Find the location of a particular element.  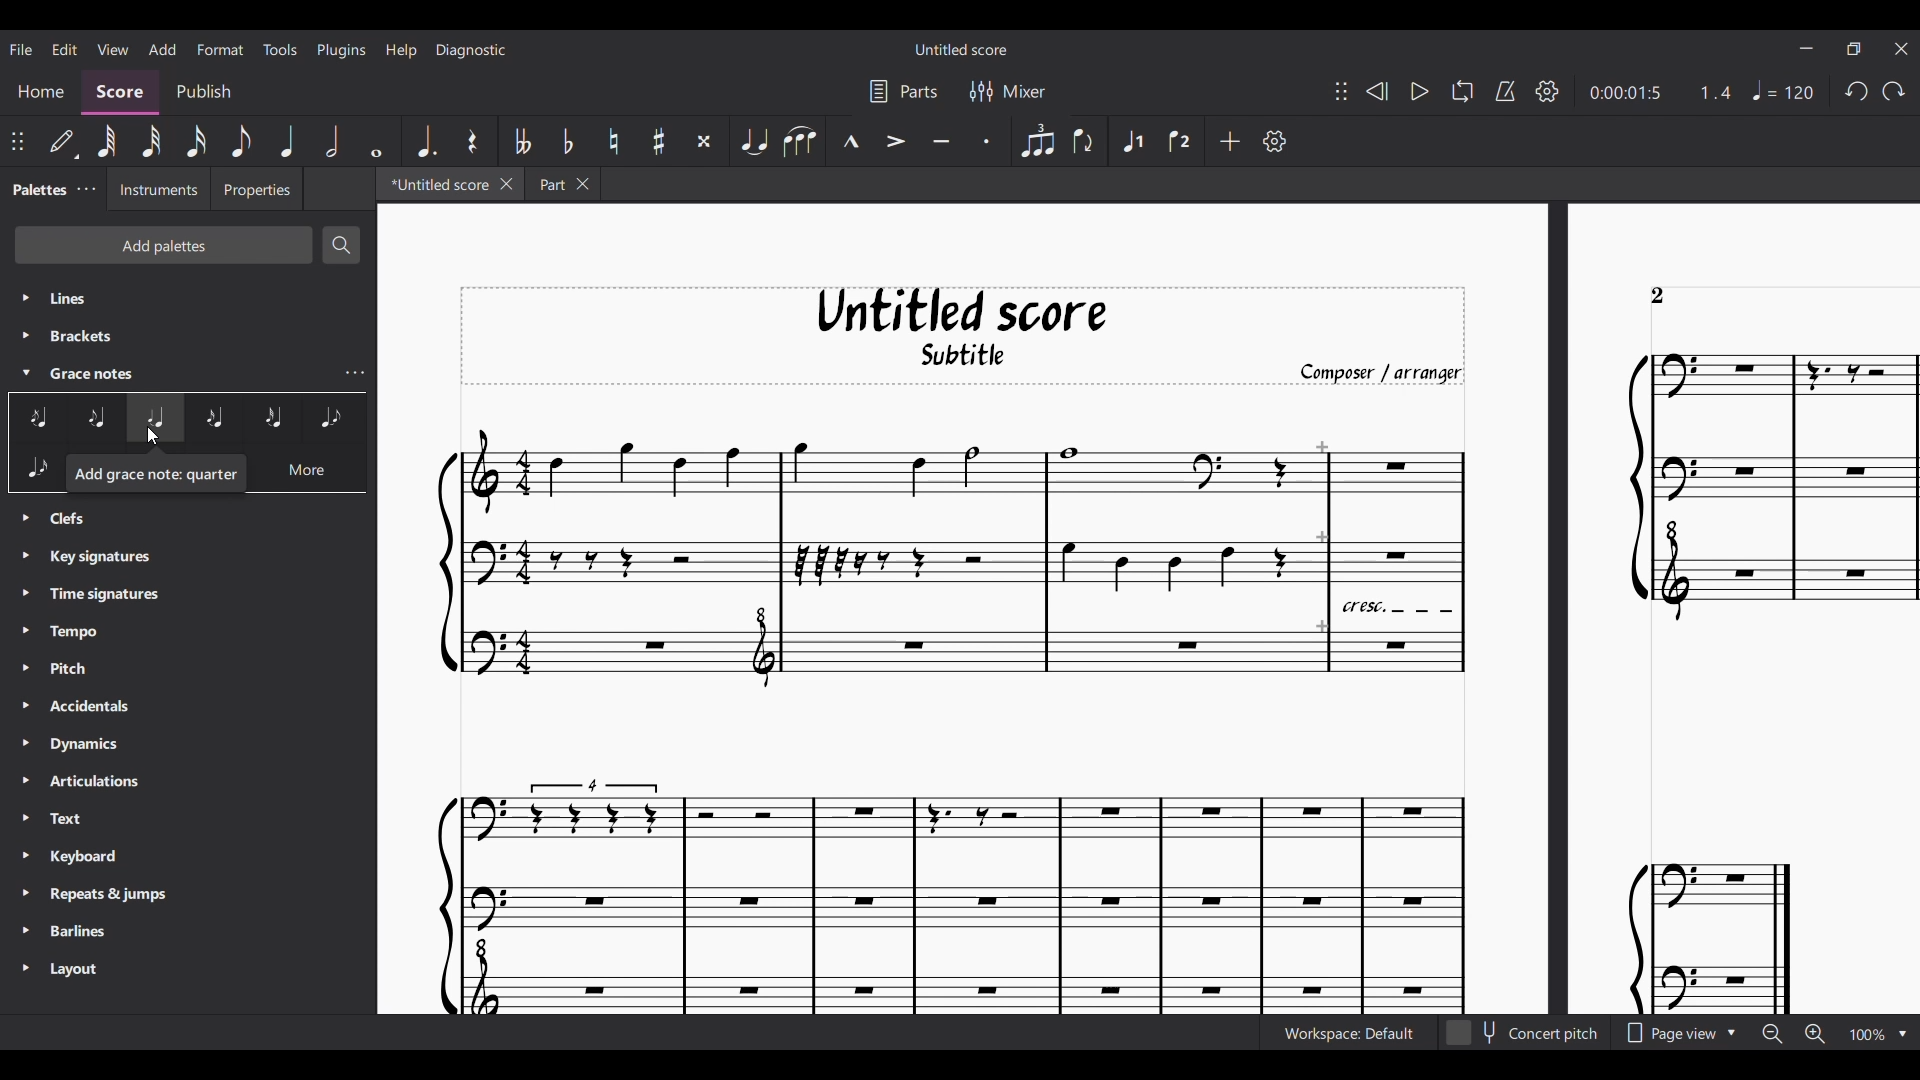

Rest is located at coordinates (472, 141).